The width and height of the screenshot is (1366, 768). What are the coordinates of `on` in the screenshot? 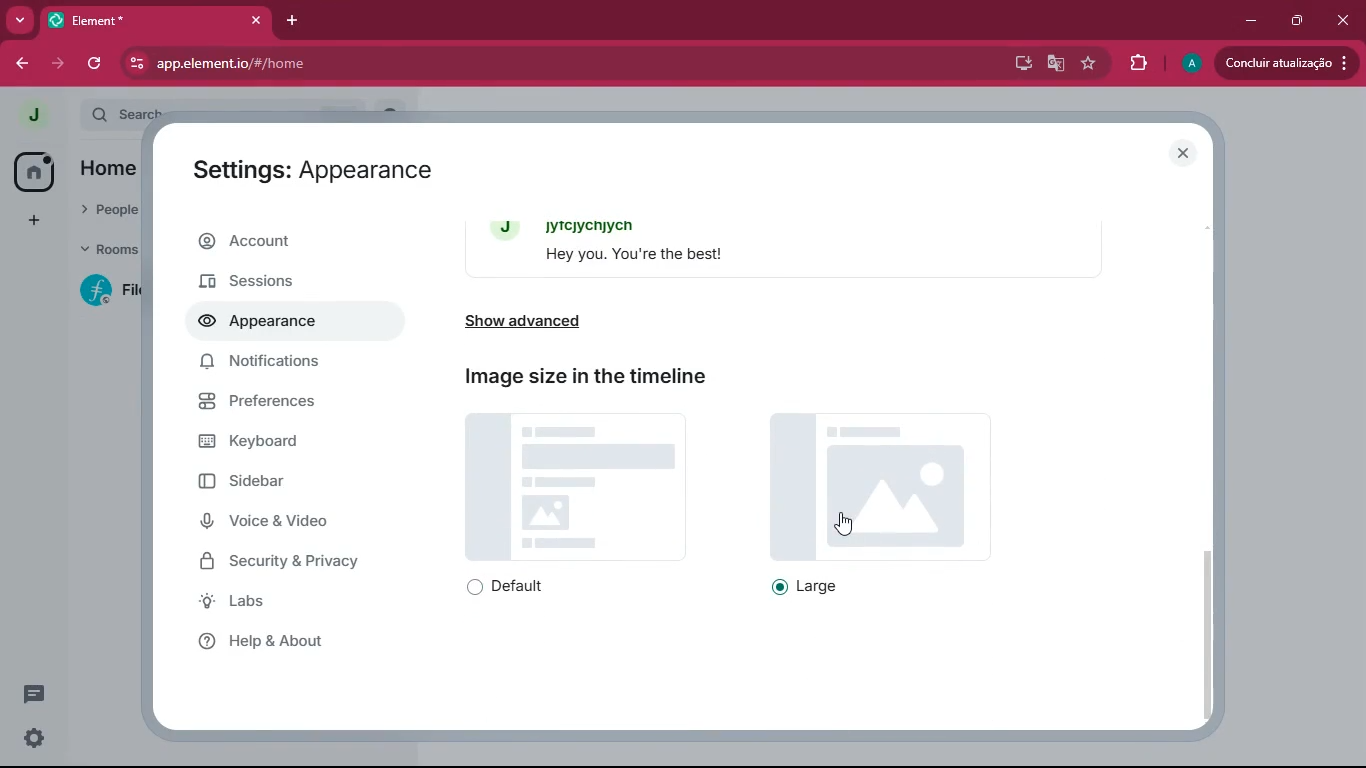 It's located at (779, 589).